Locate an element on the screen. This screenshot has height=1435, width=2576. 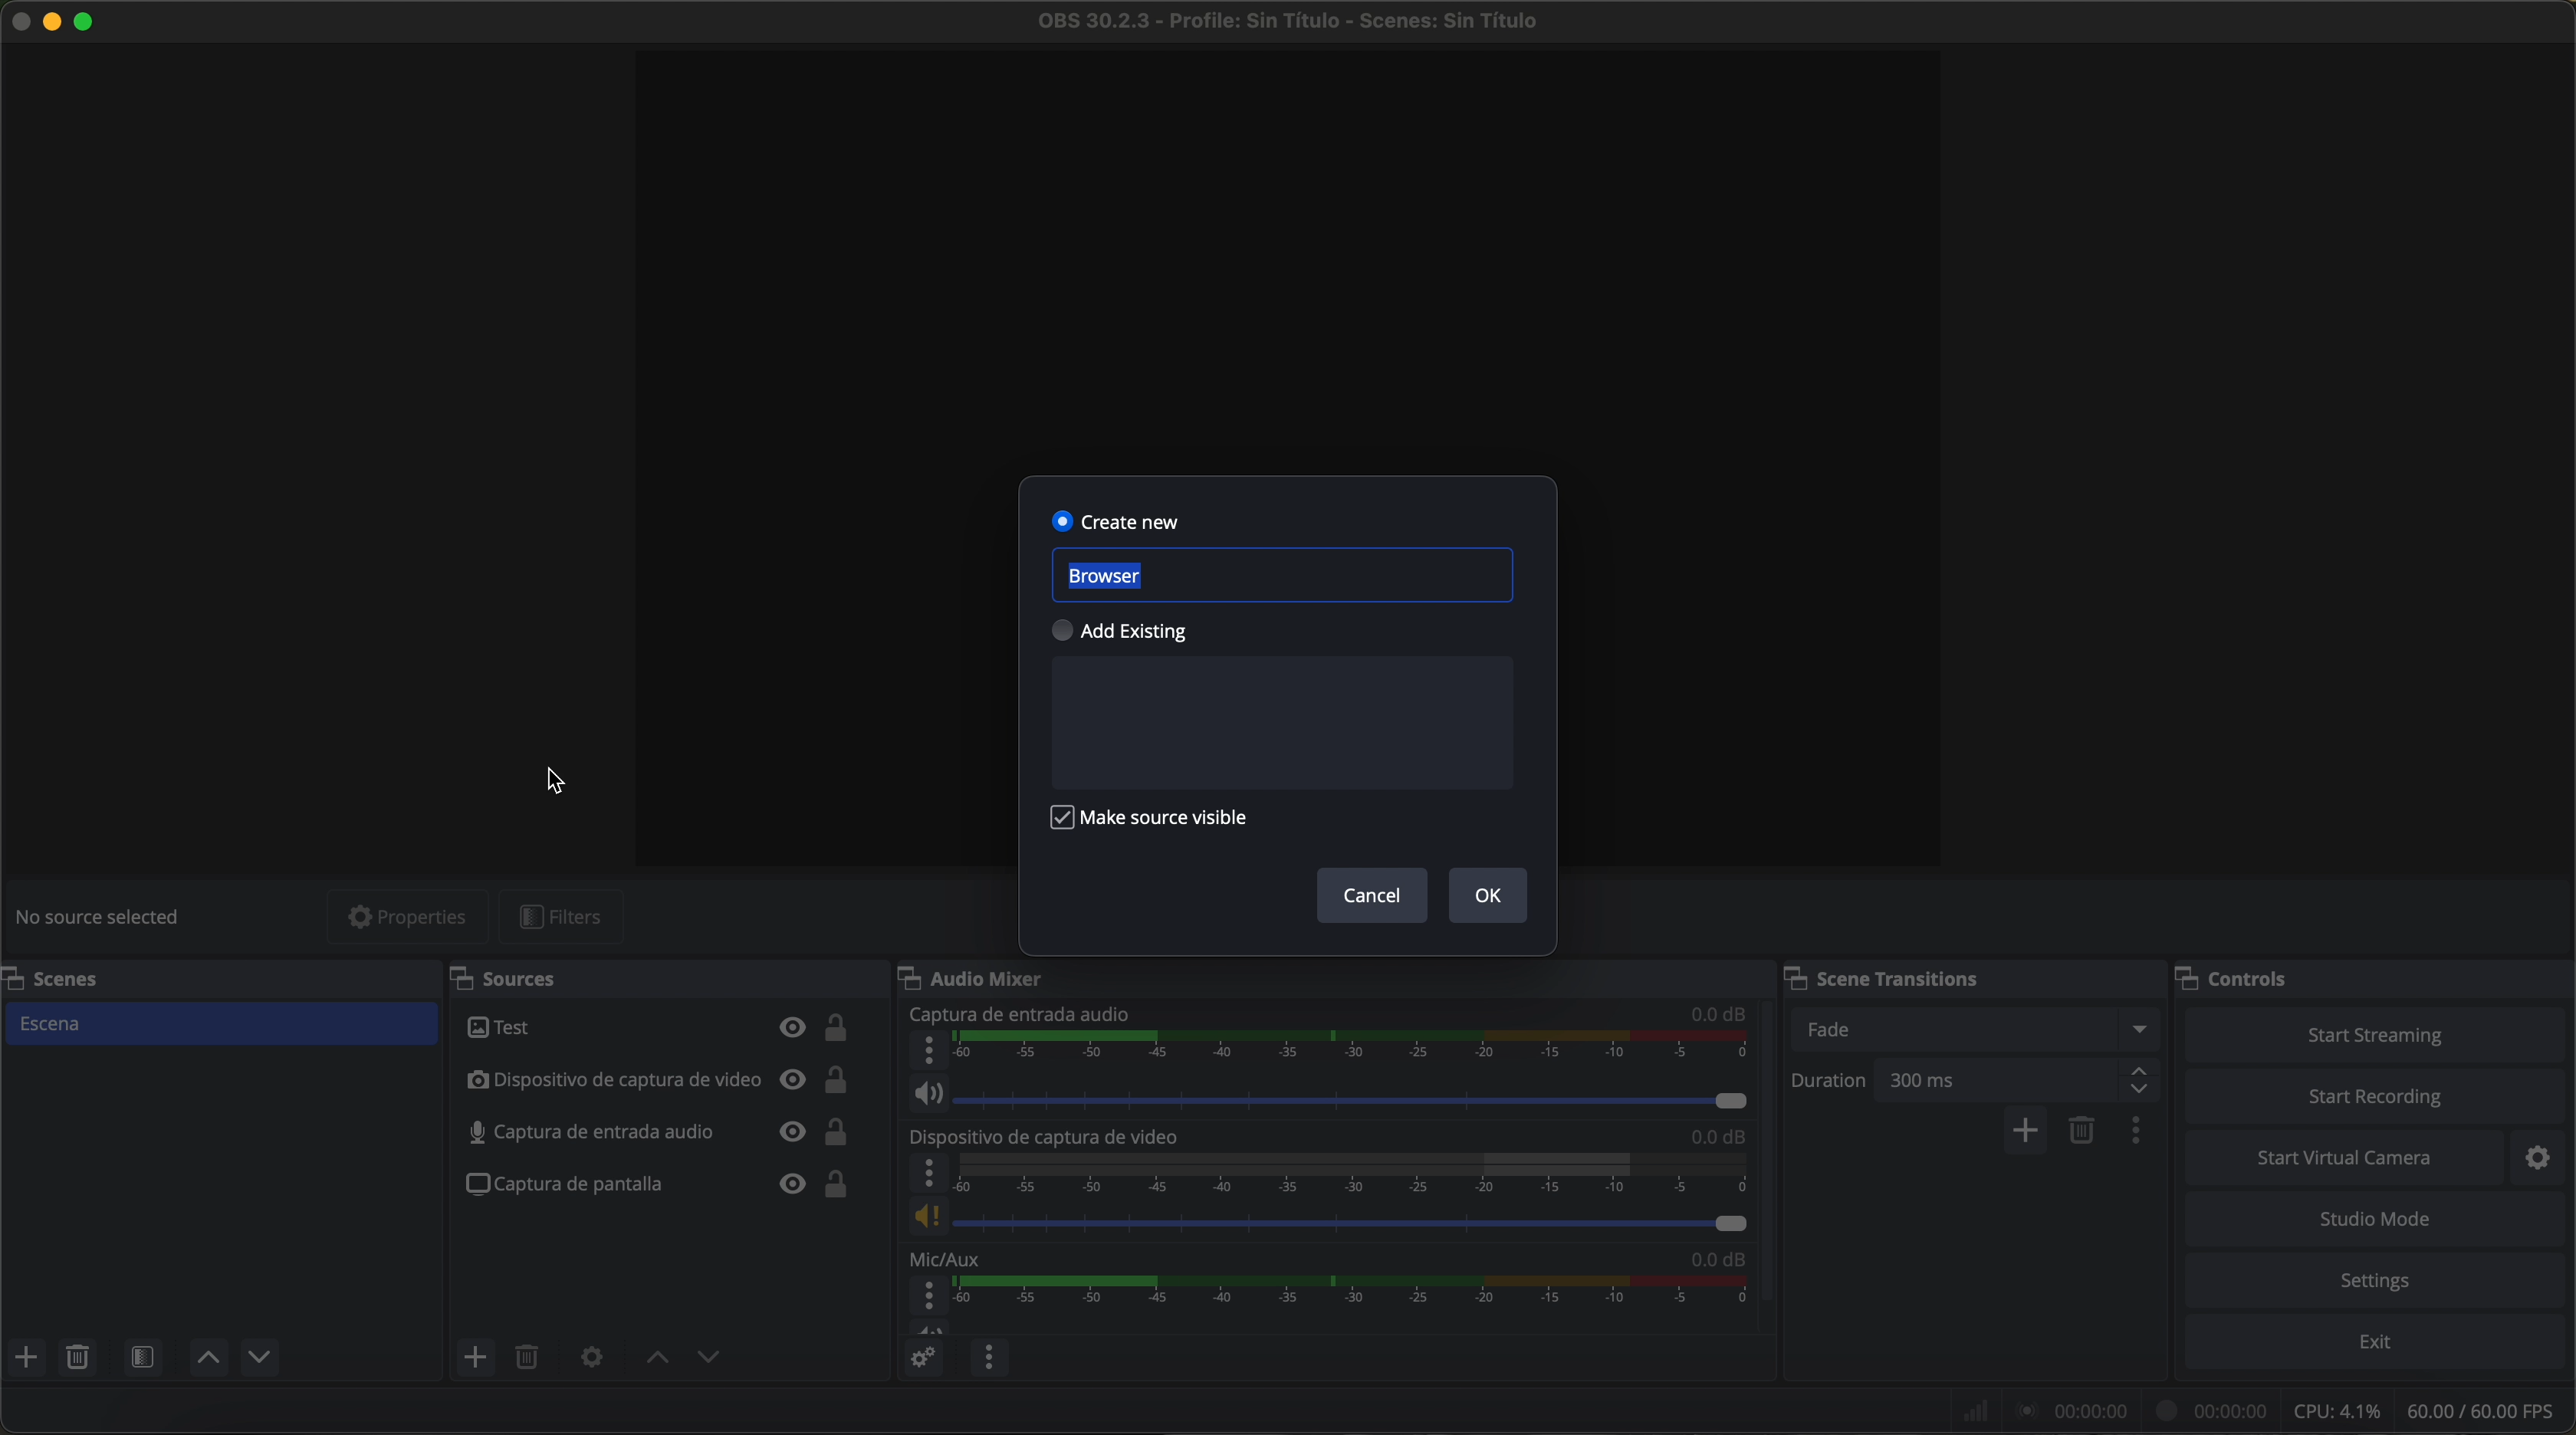
make source visible is located at coordinates (1157, 823).